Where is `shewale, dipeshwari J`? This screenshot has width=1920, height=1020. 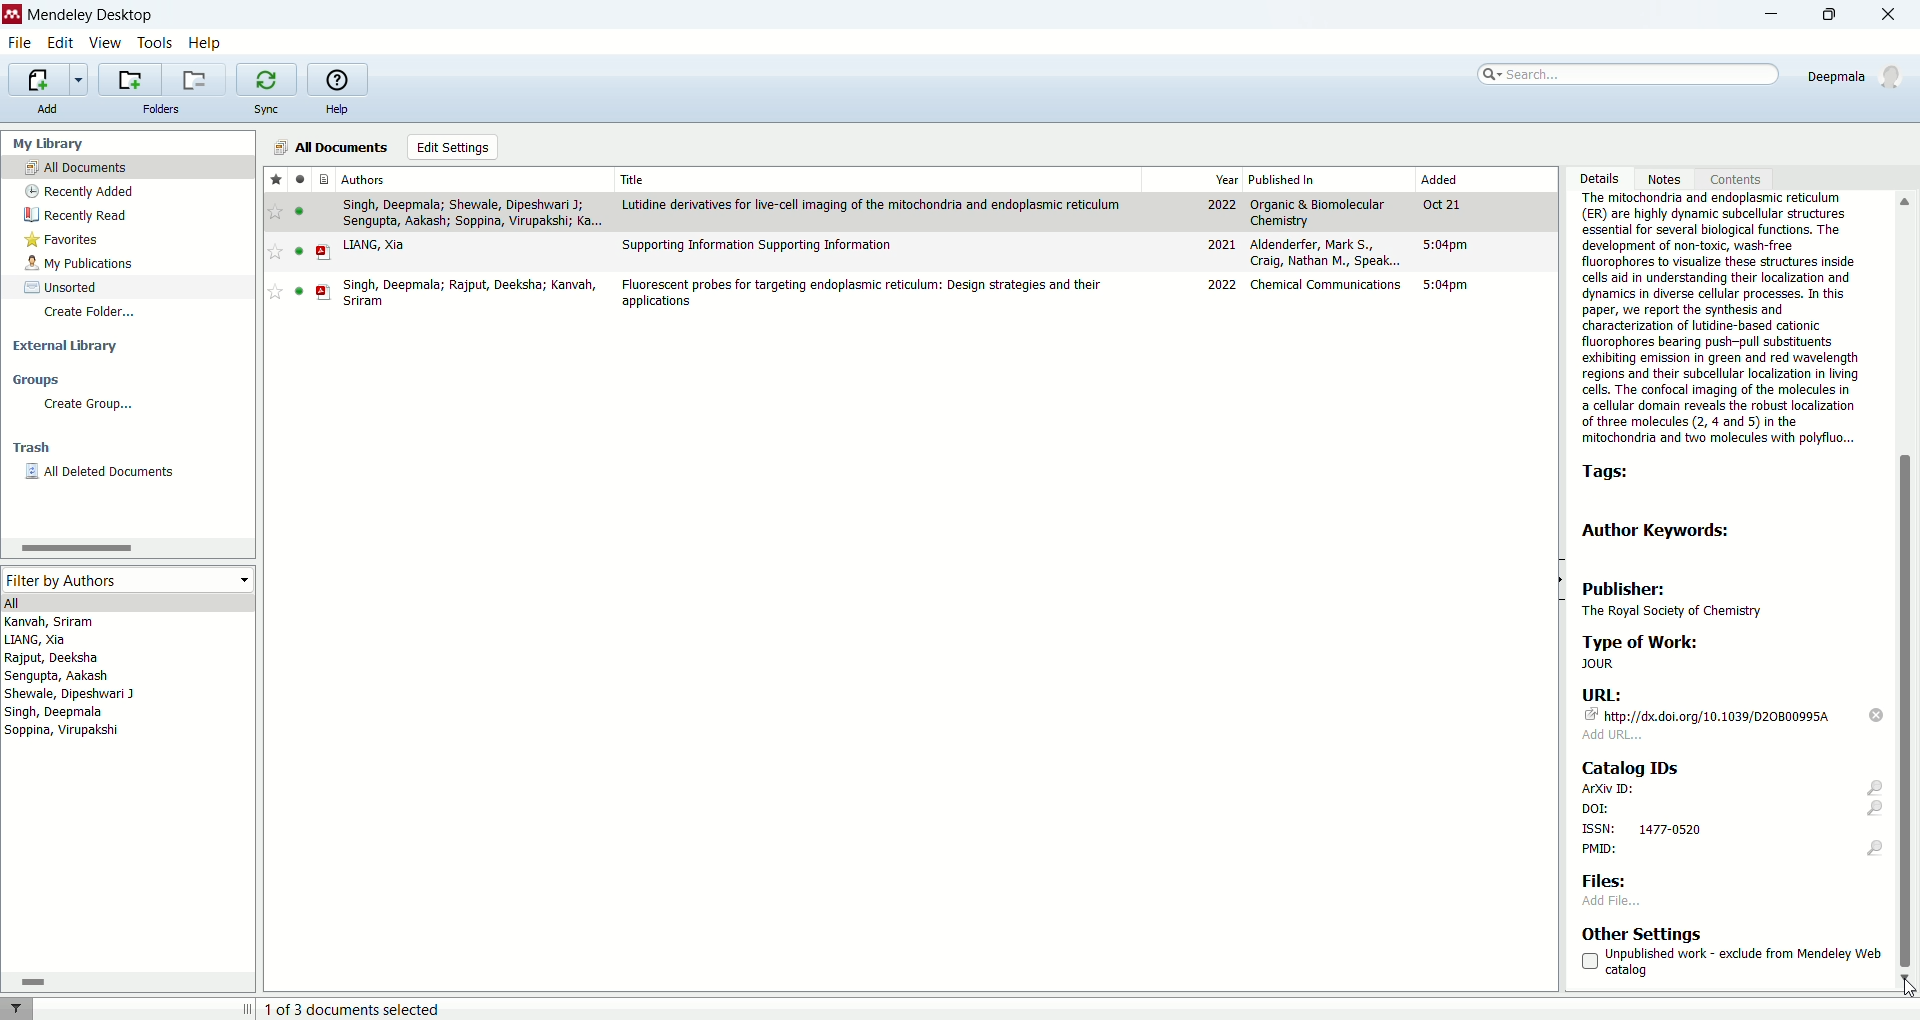 shewale, dipeshwari J is located at coordinates (70, 694).